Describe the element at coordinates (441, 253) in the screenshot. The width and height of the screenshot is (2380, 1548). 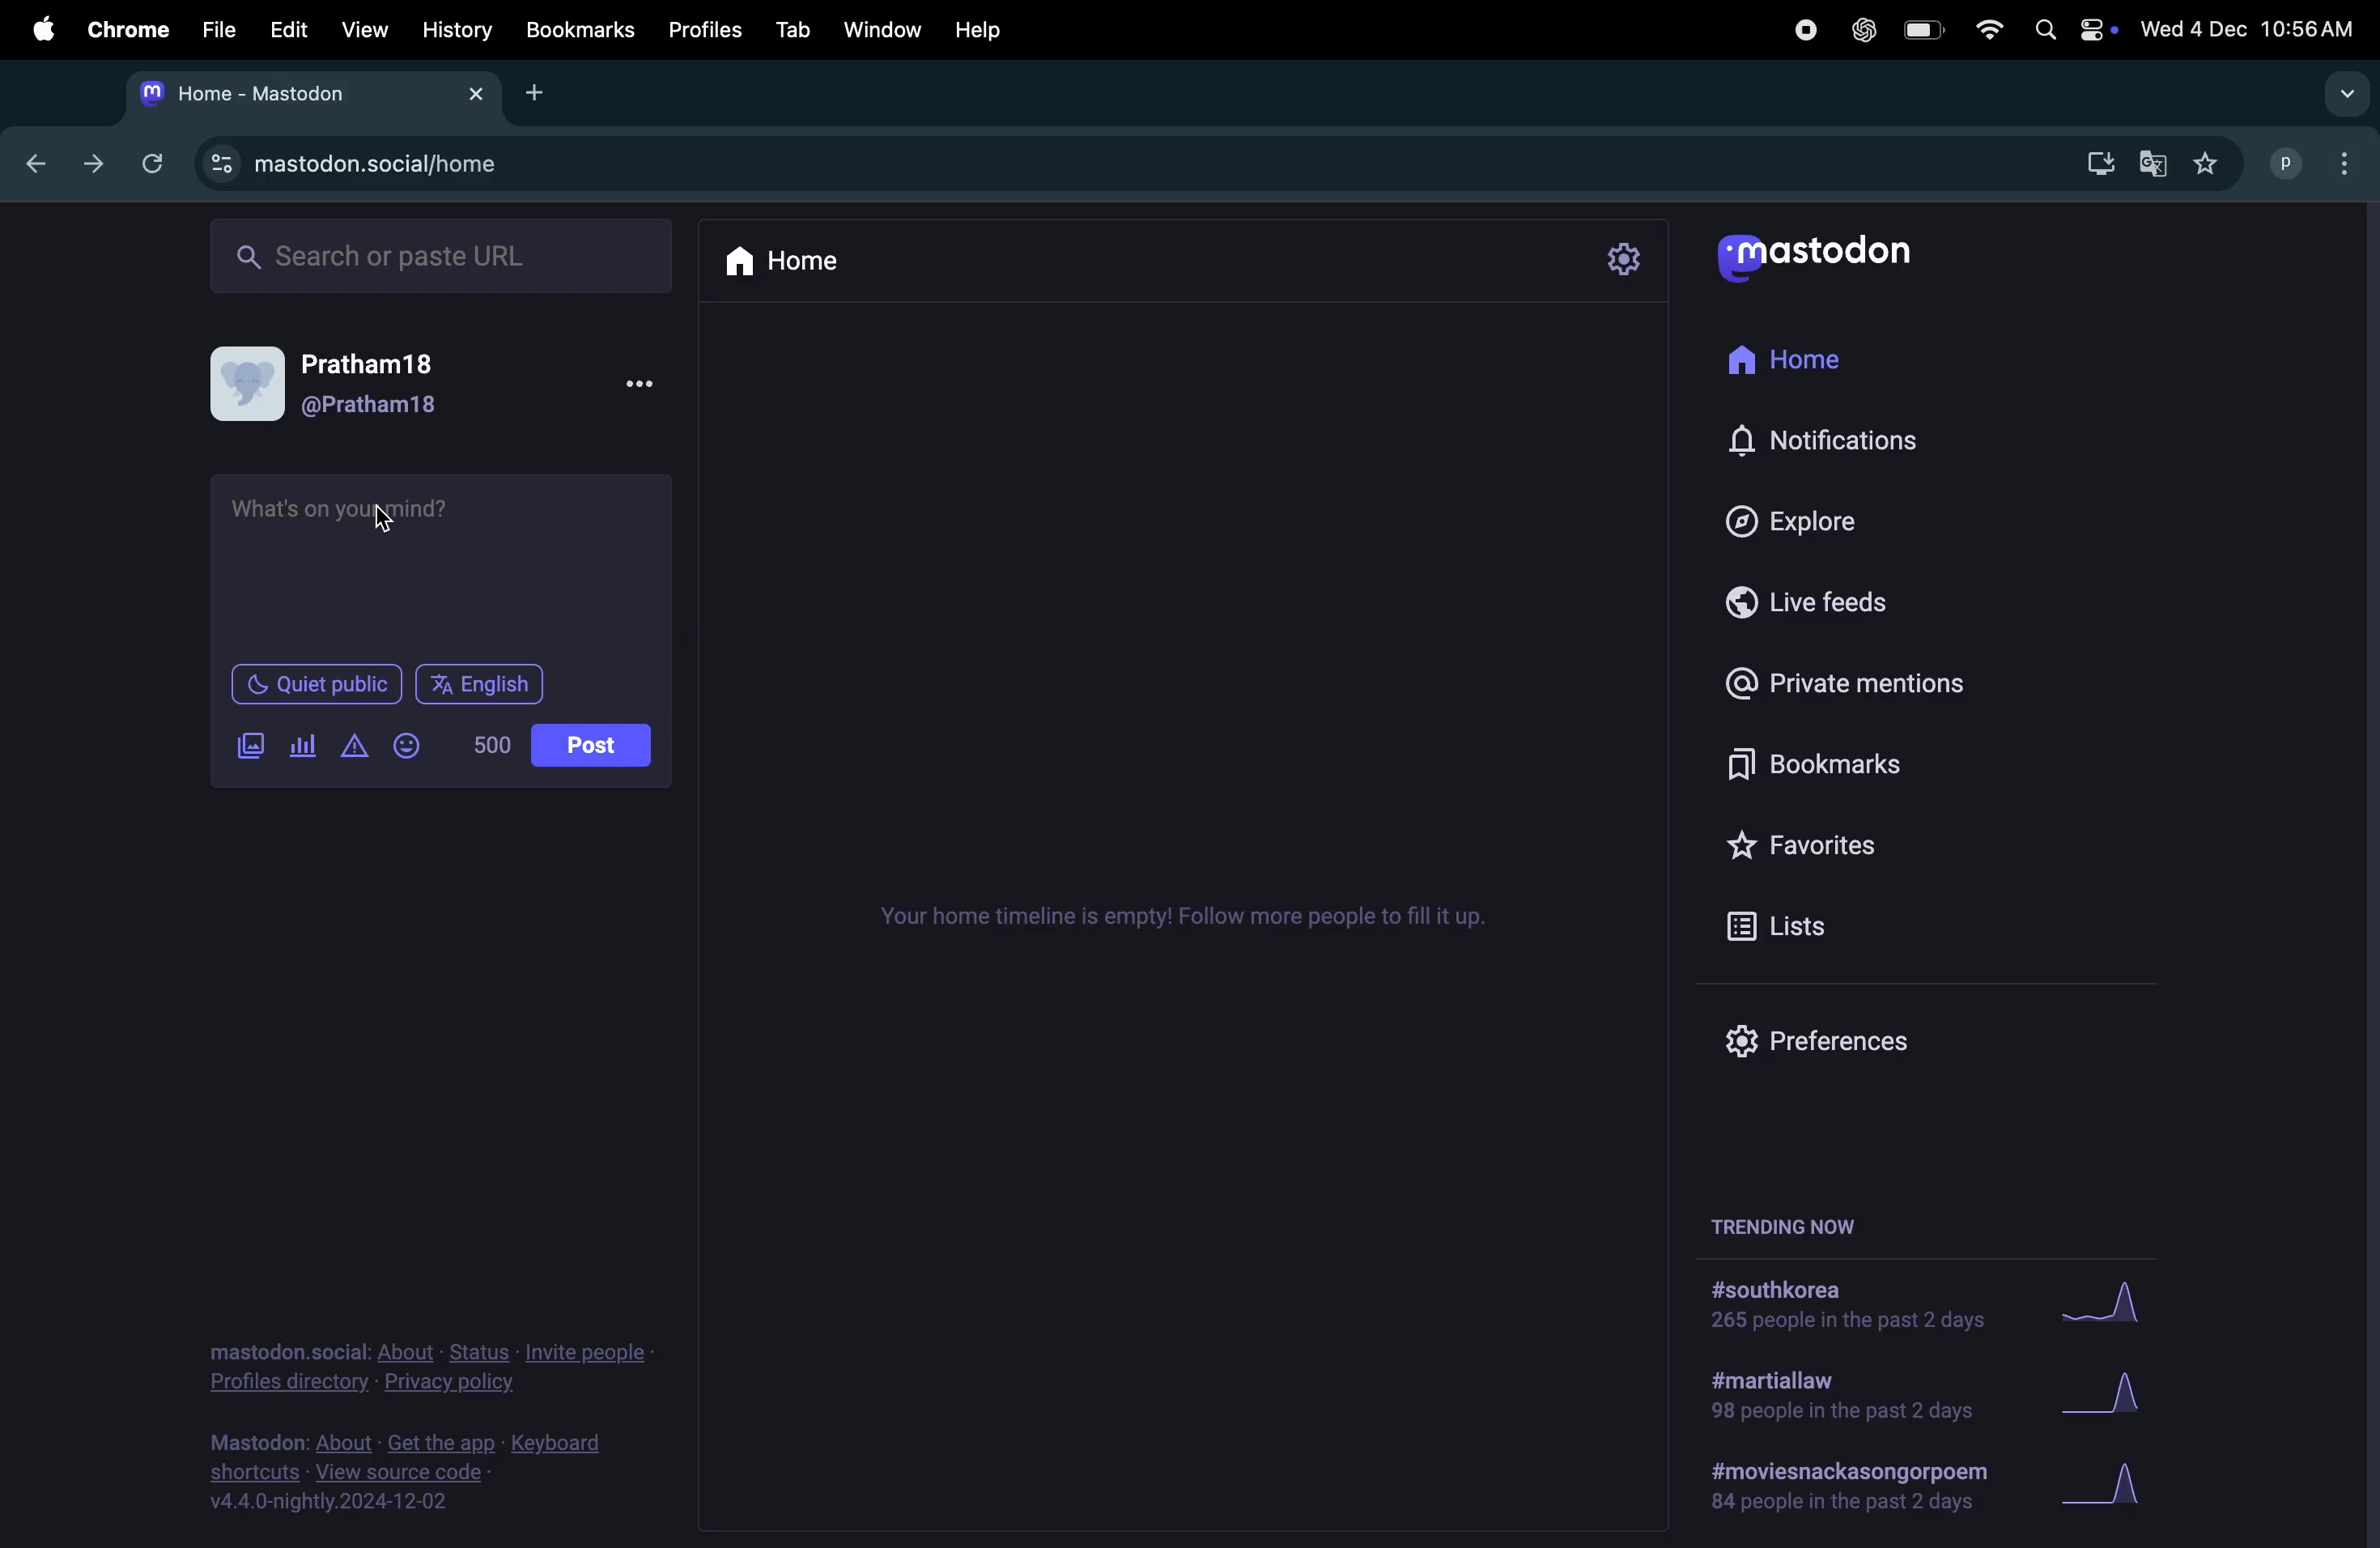
I see `Search bar` at that location.